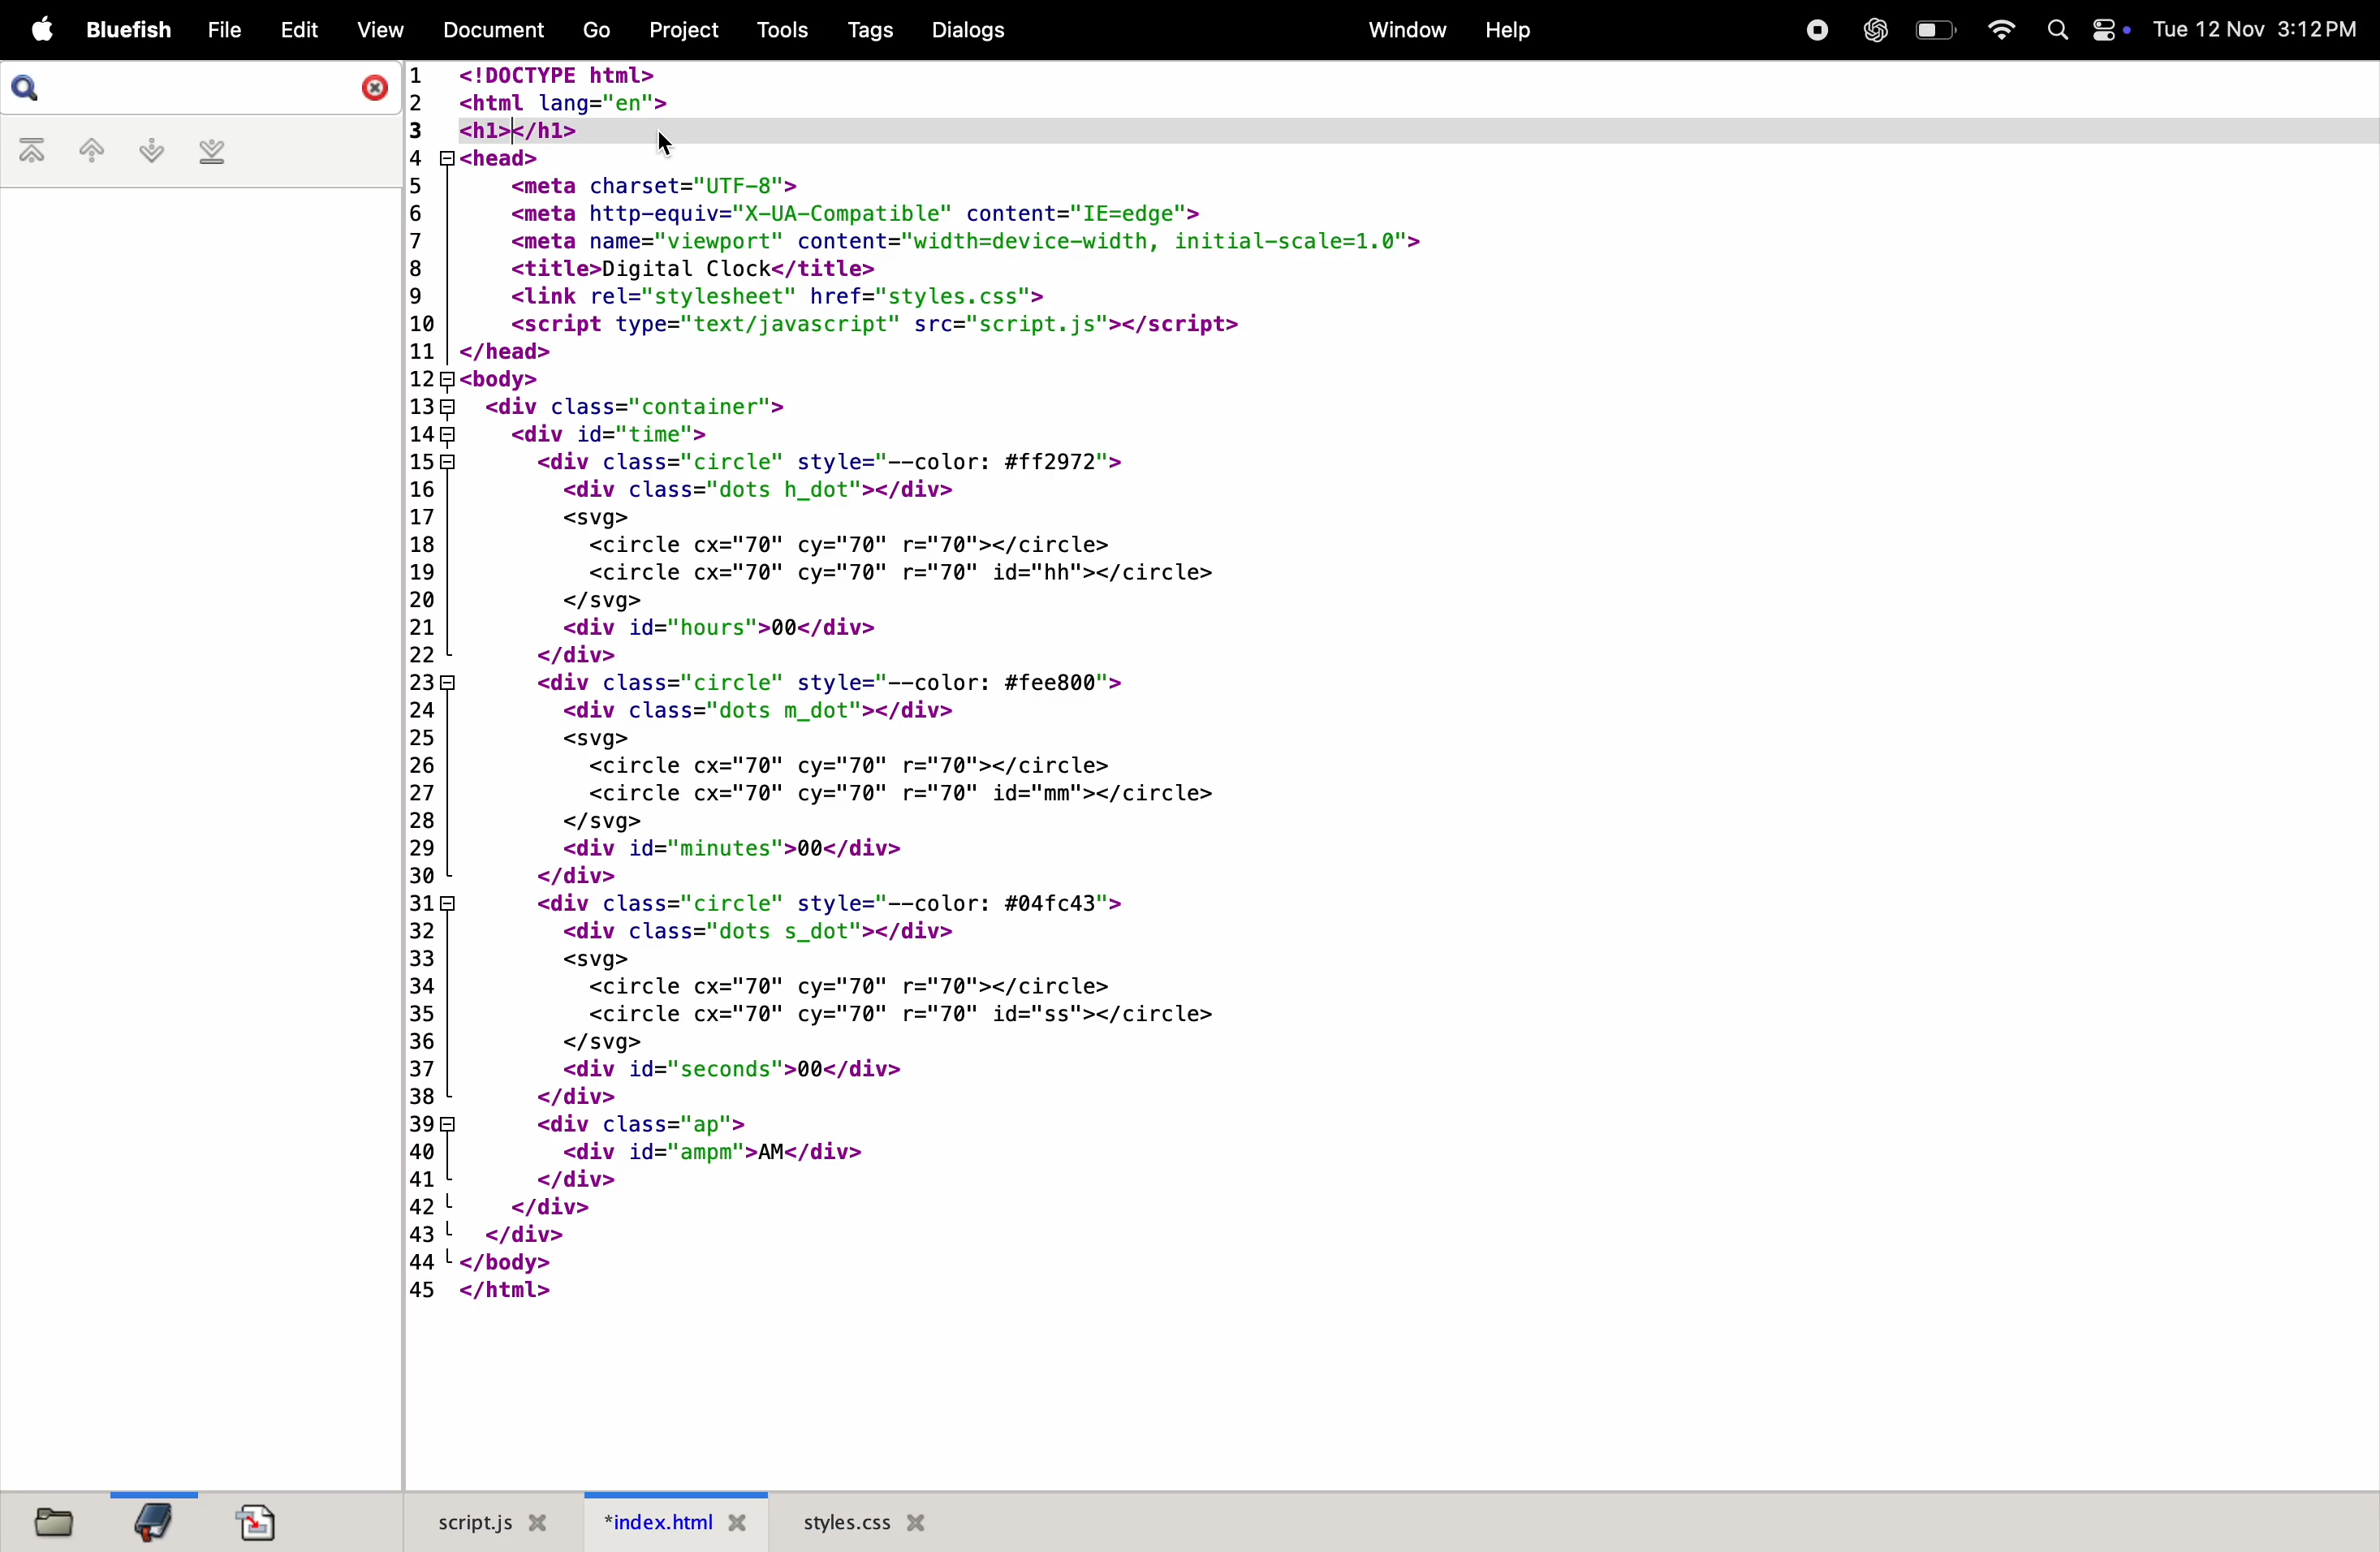  What do you see at coordinates (1812, 28) in the screenshot?
I see `record` at bounding box center [1812, 28].